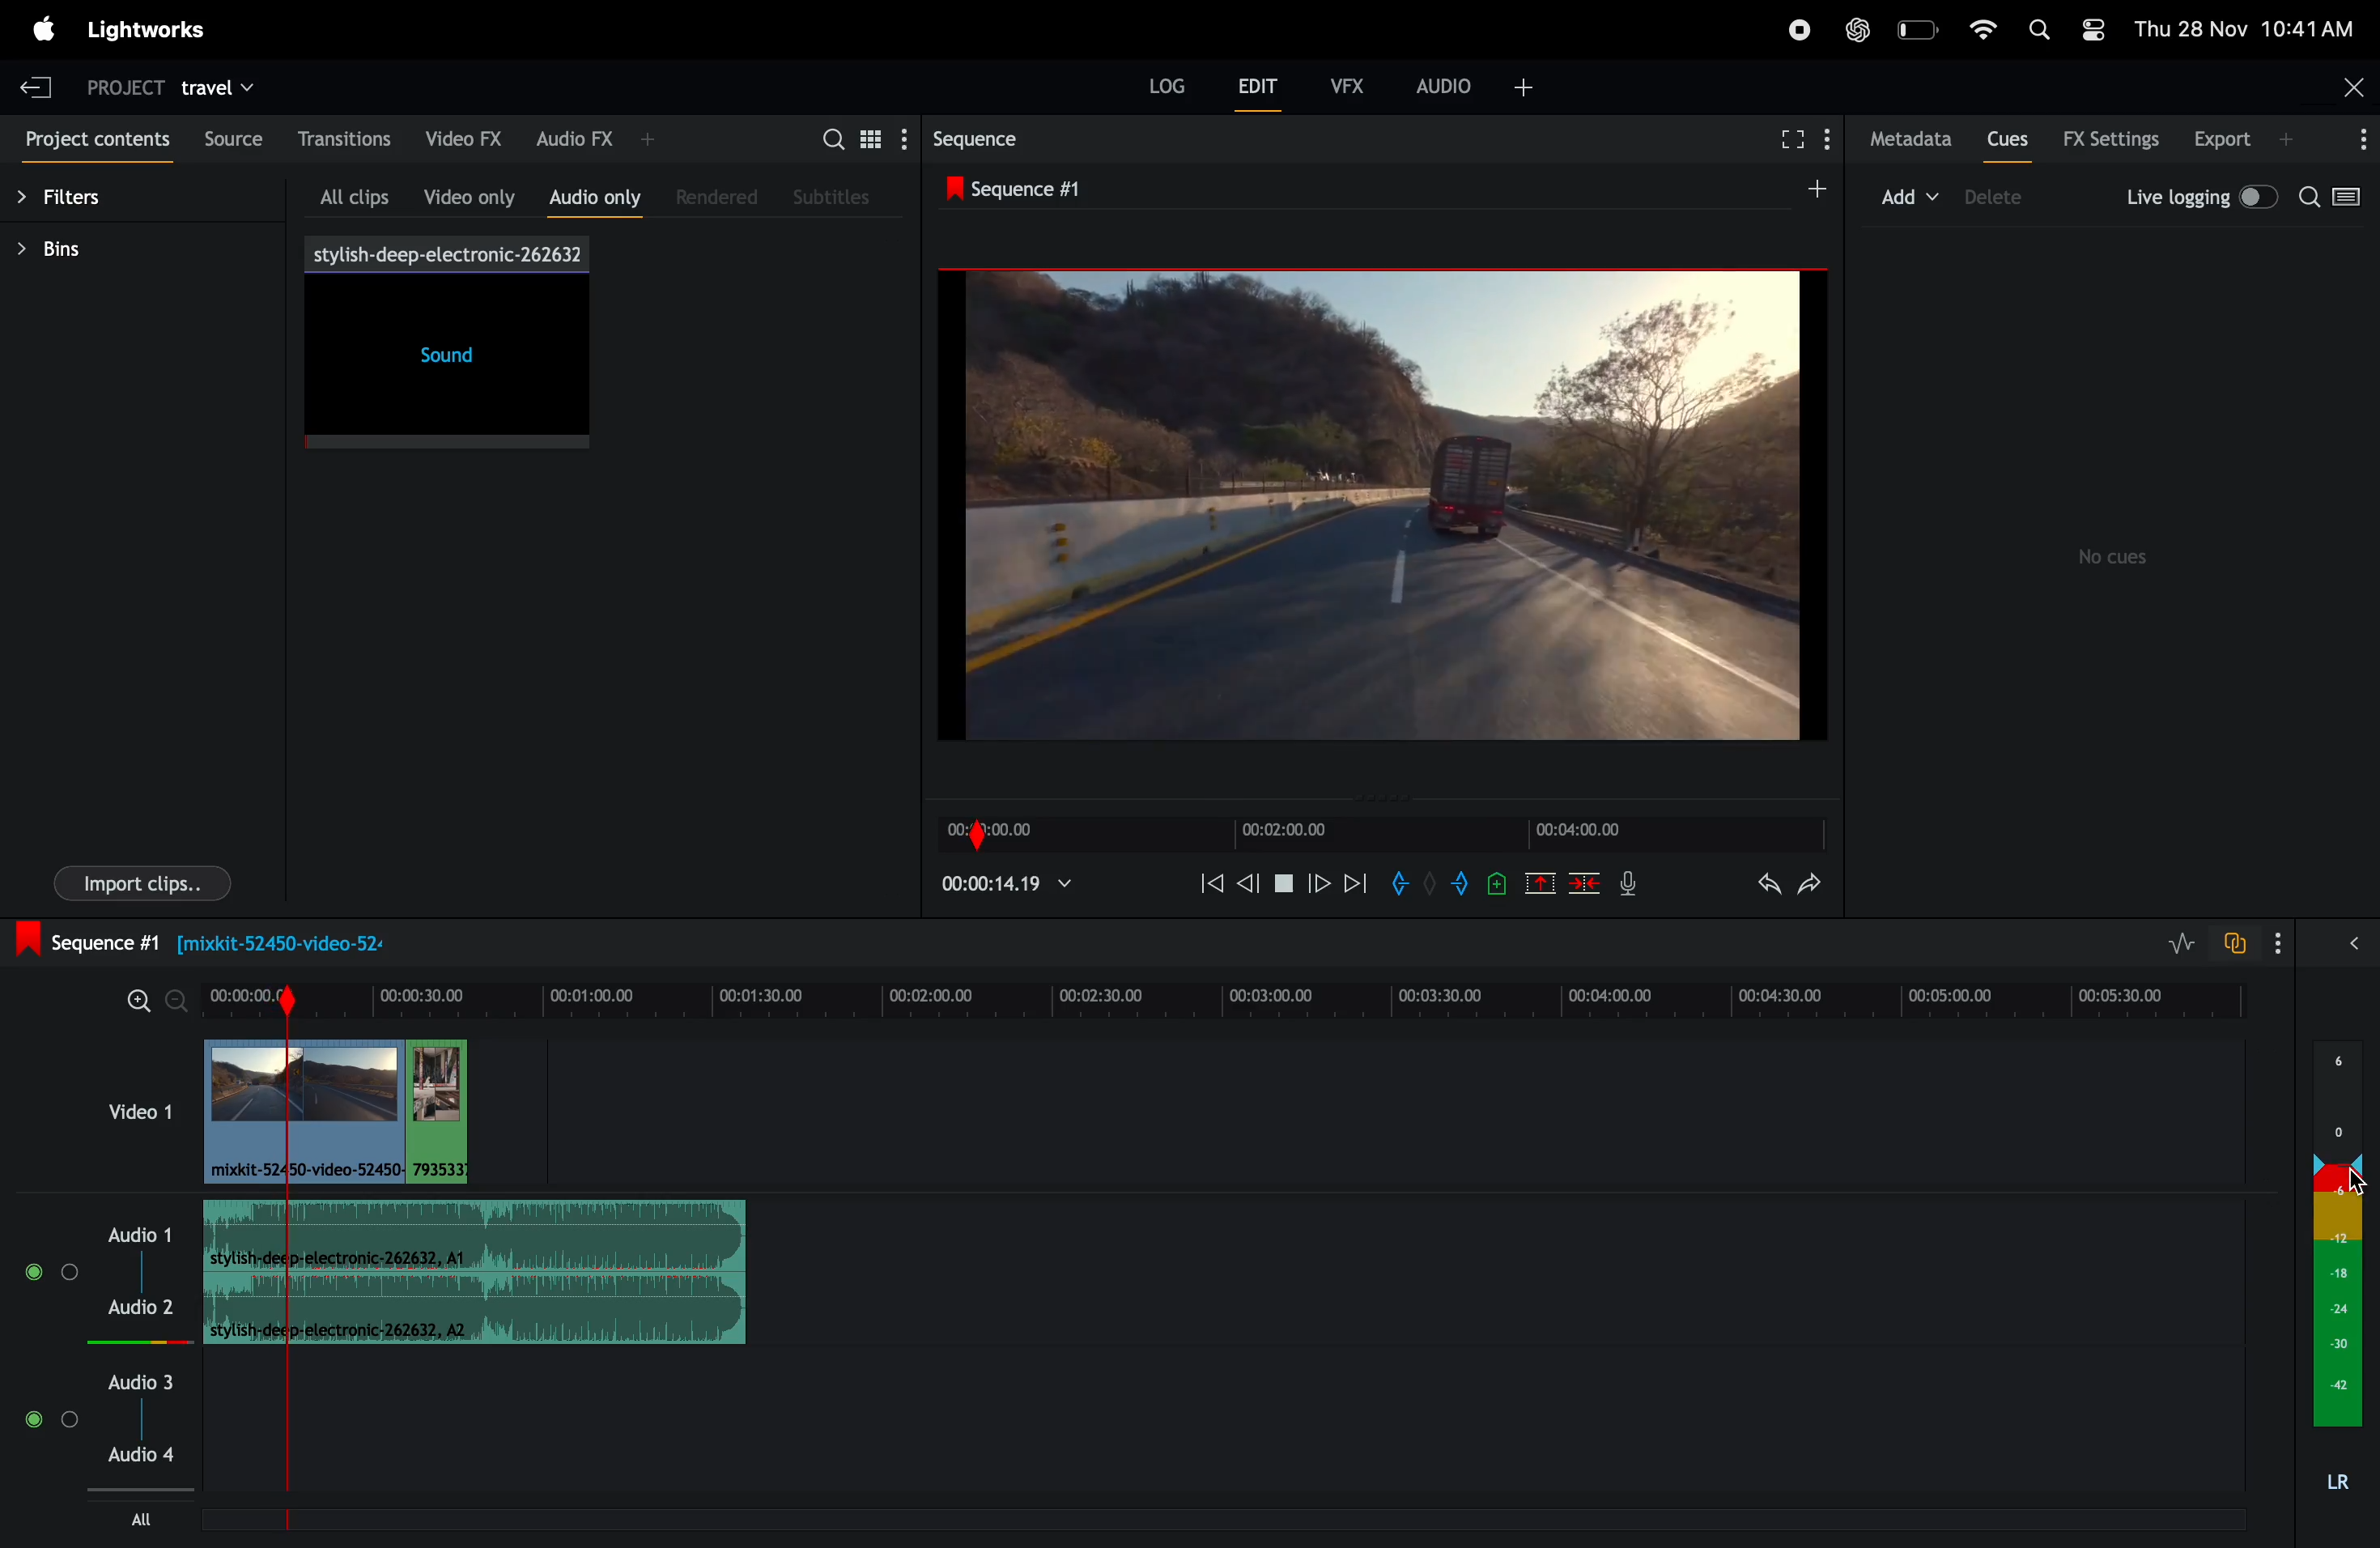  What do you see at coordinates (359, 1107) in the screenshot?
I see `audio clips` at bounding box center [359, 1107].